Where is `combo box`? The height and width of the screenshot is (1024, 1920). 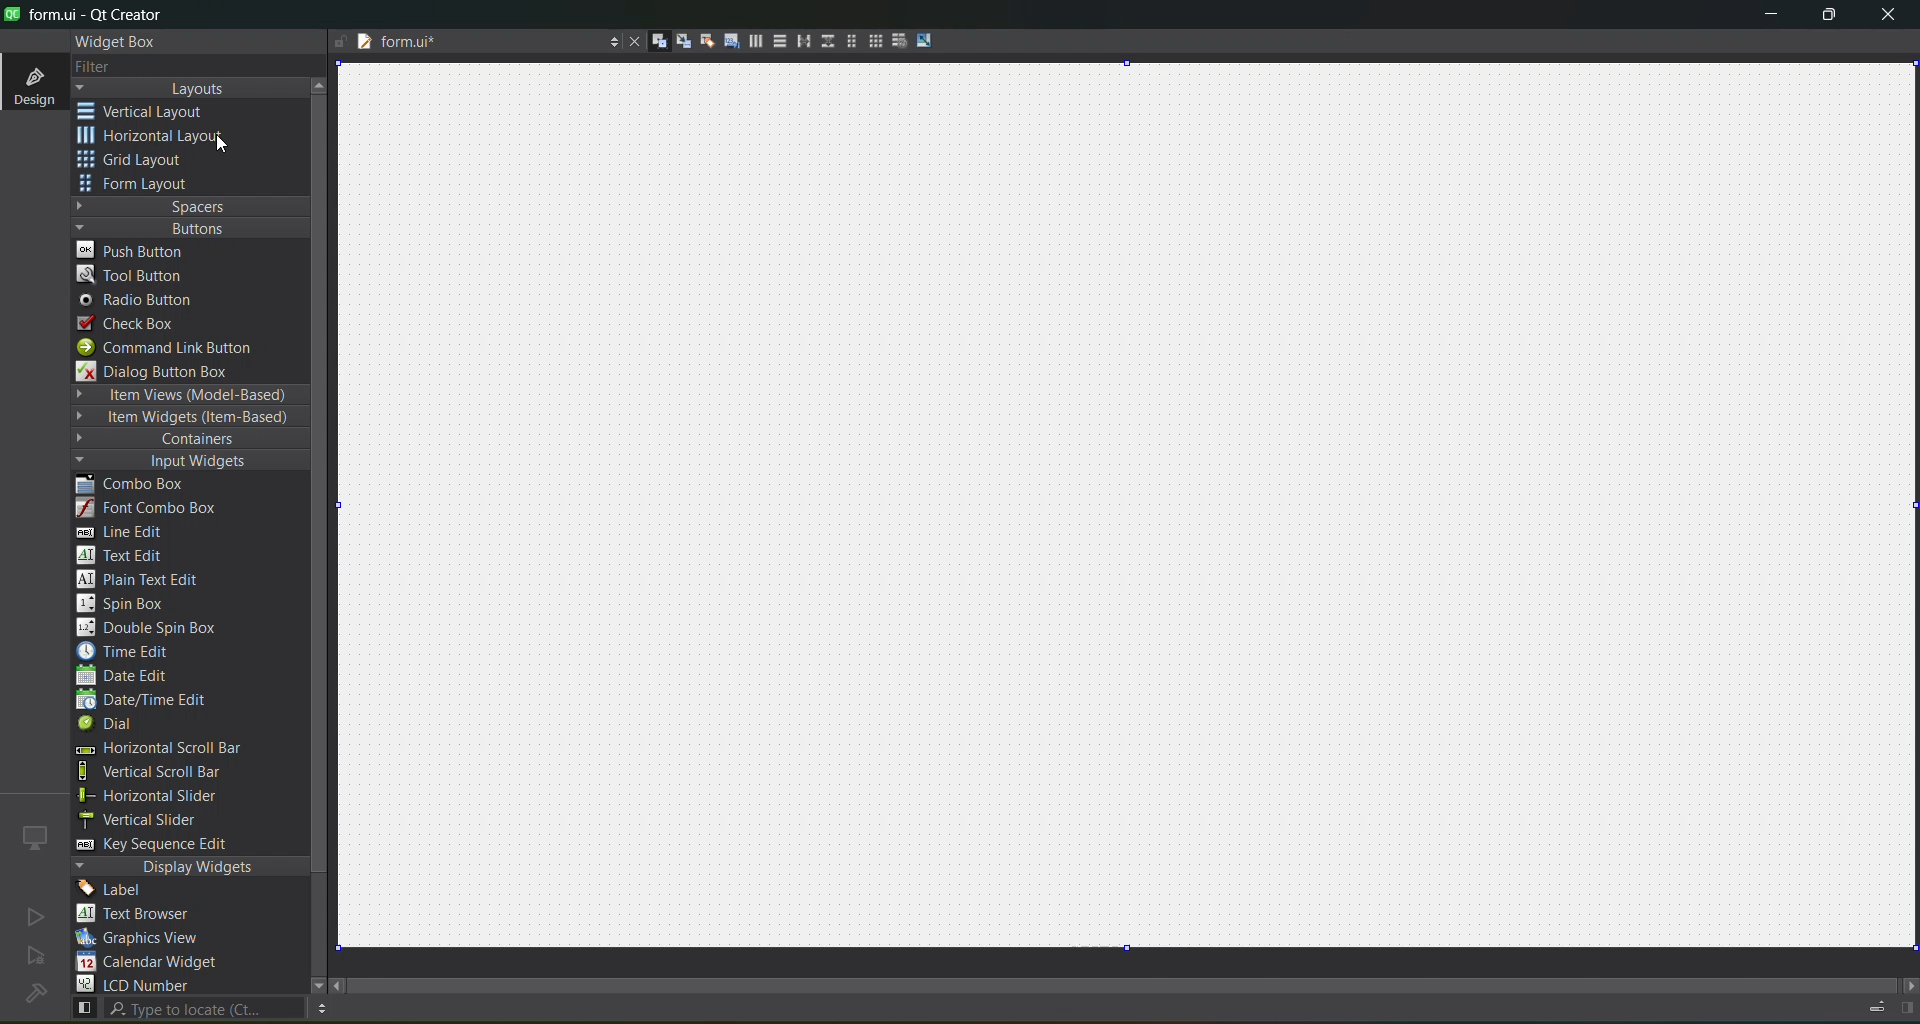 combo box is located at coordinates (145, 485).